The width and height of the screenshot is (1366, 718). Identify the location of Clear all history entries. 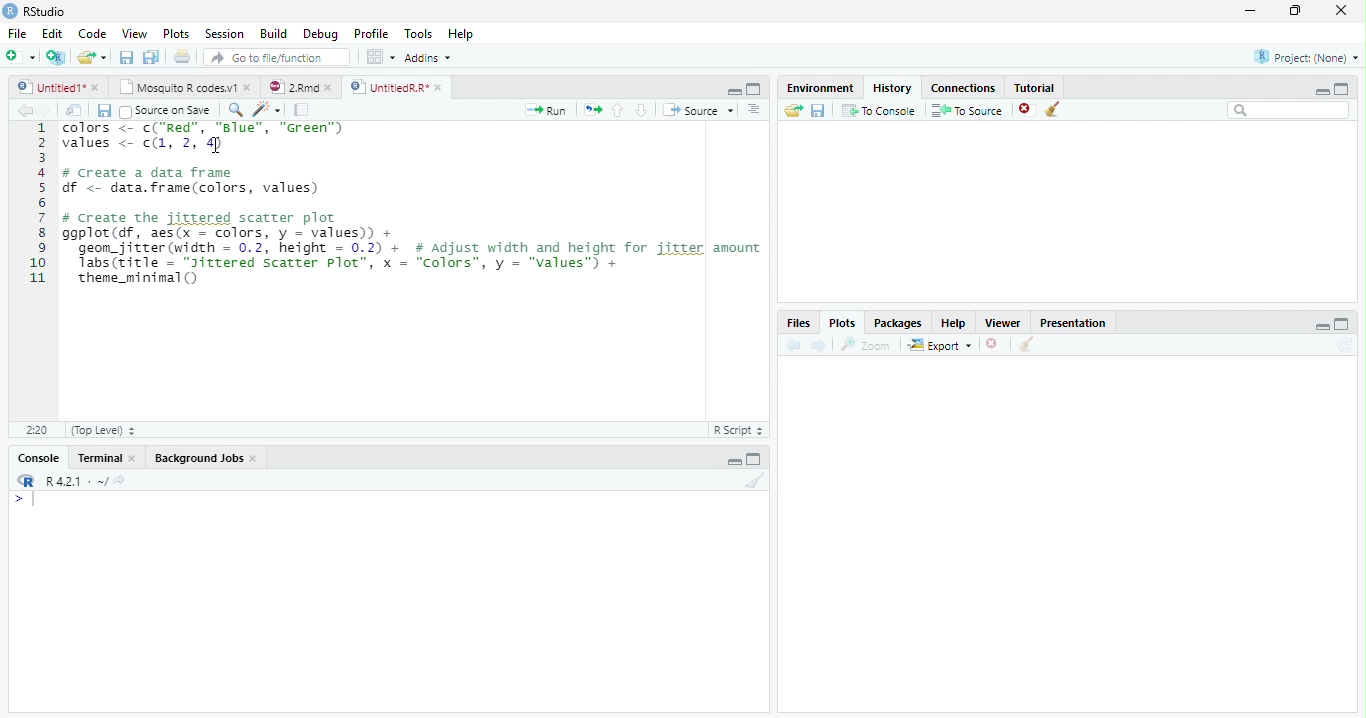
(1055, 109).